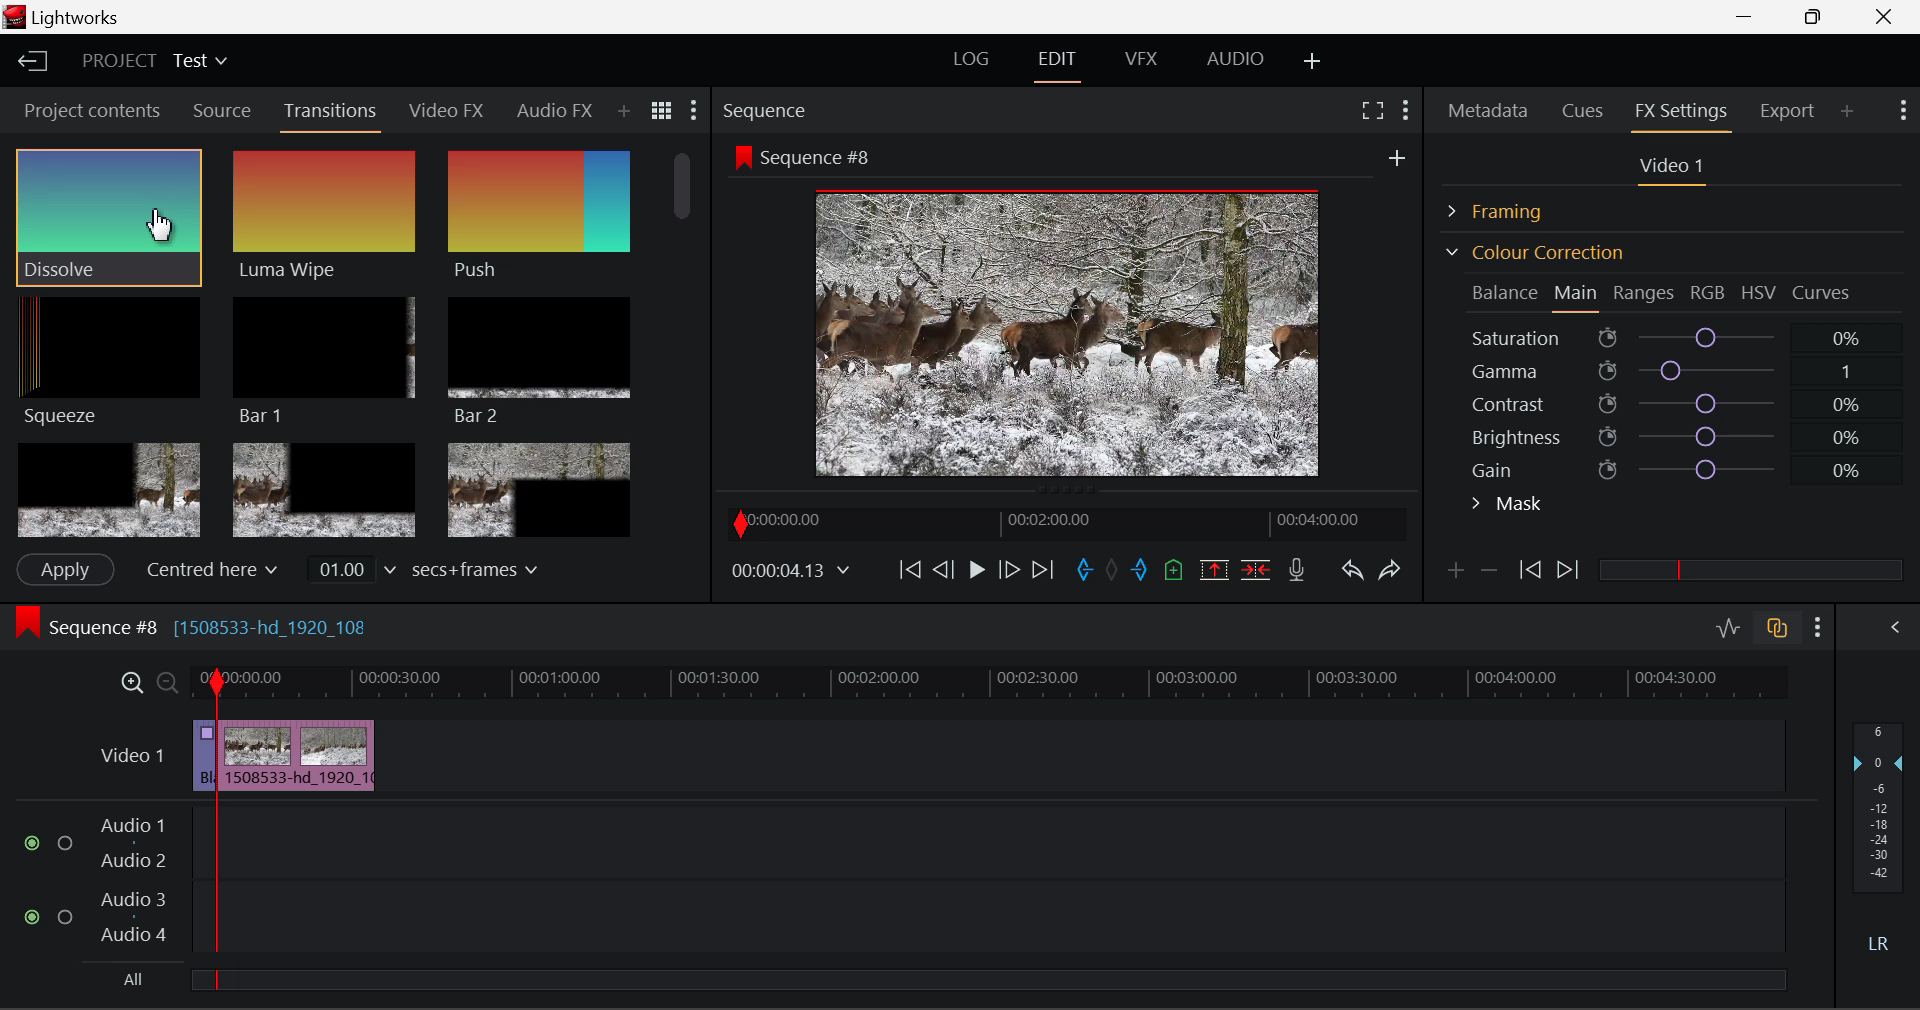 The height and width of the screenshot is (1010, 1920). What do you see at coordinates (222, 111) in the screenshot?
I see `Source` at bounding box center [222, 111].